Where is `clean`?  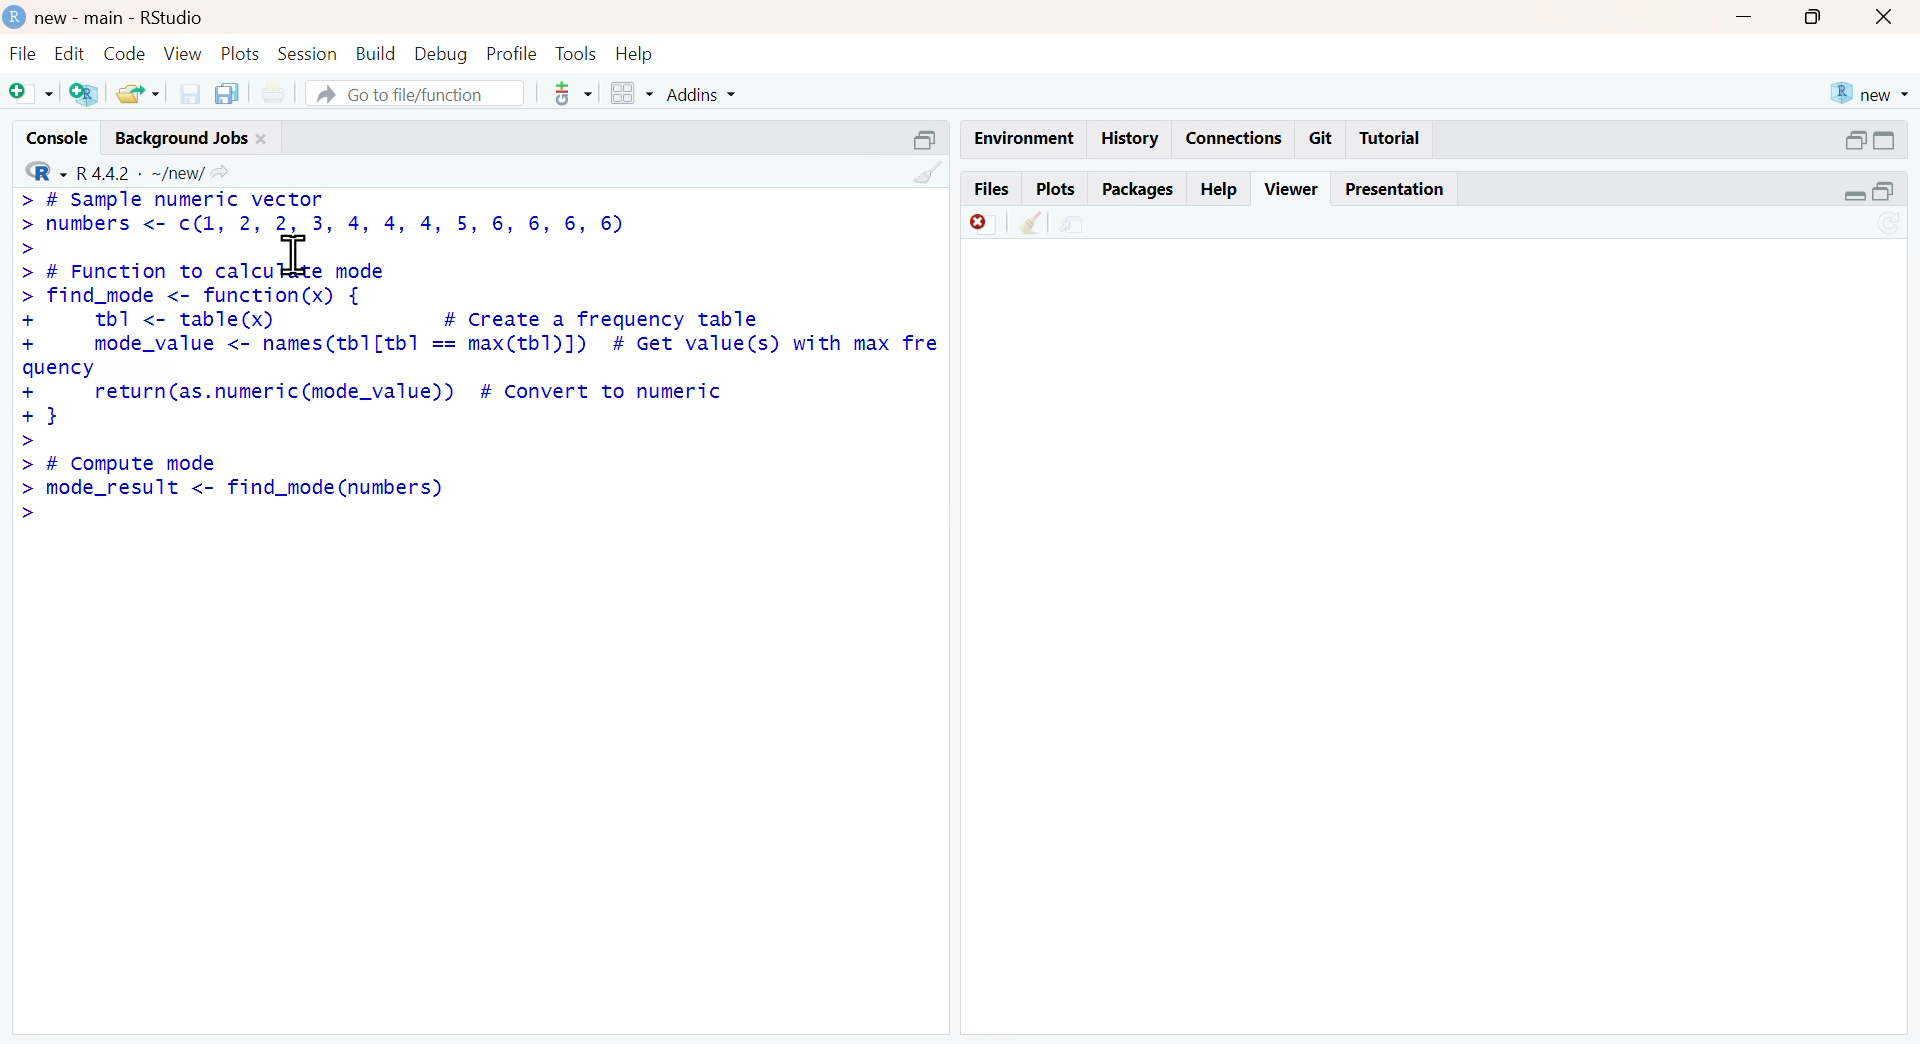
clean is located at coordinates (930, 172).